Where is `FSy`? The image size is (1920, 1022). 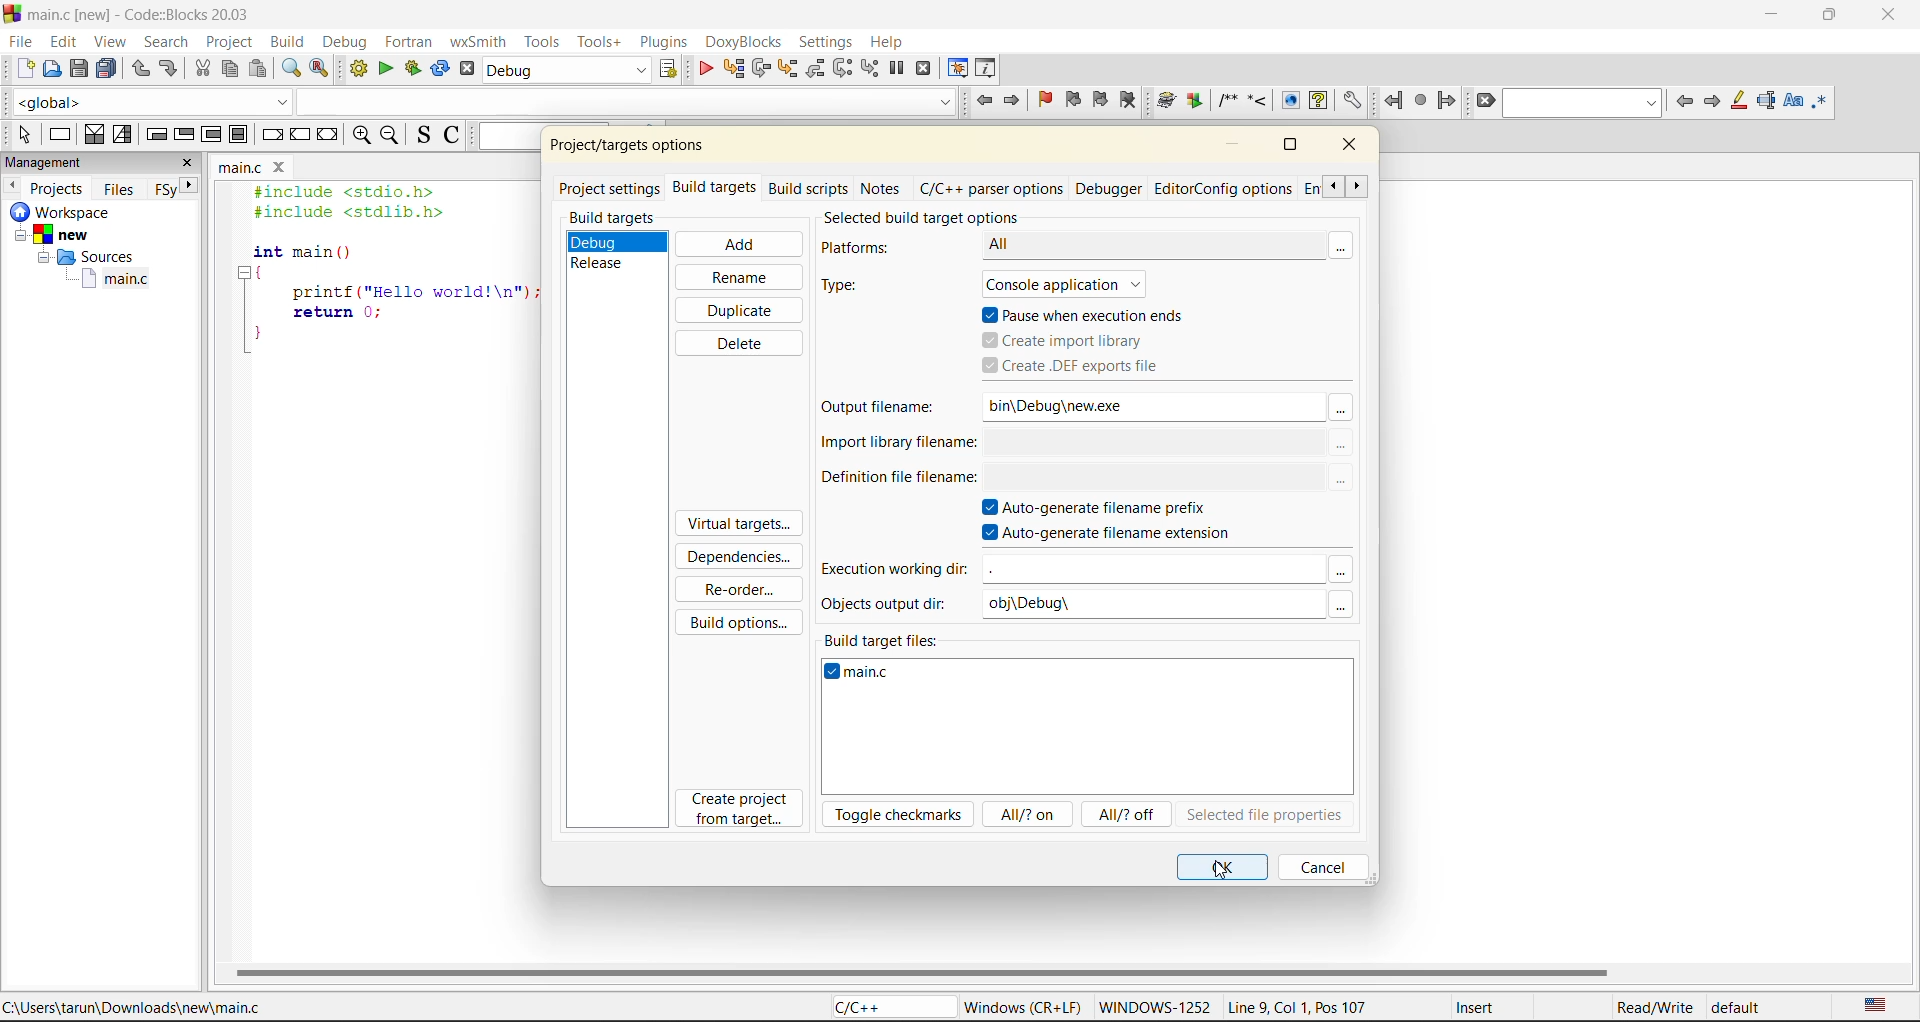
FSy is located at coordinates (166, 188).